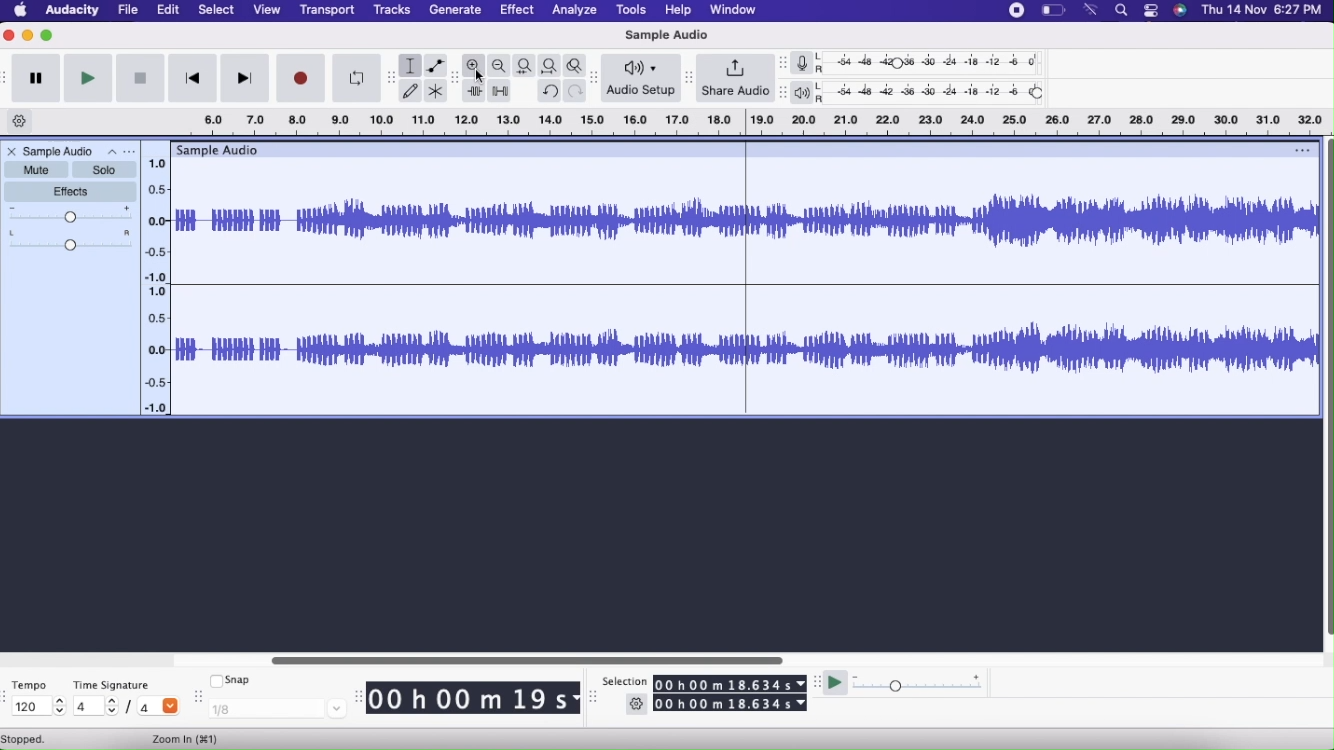 The image size is (1334, 750). I want to click on Battery, so click(1051, 11).